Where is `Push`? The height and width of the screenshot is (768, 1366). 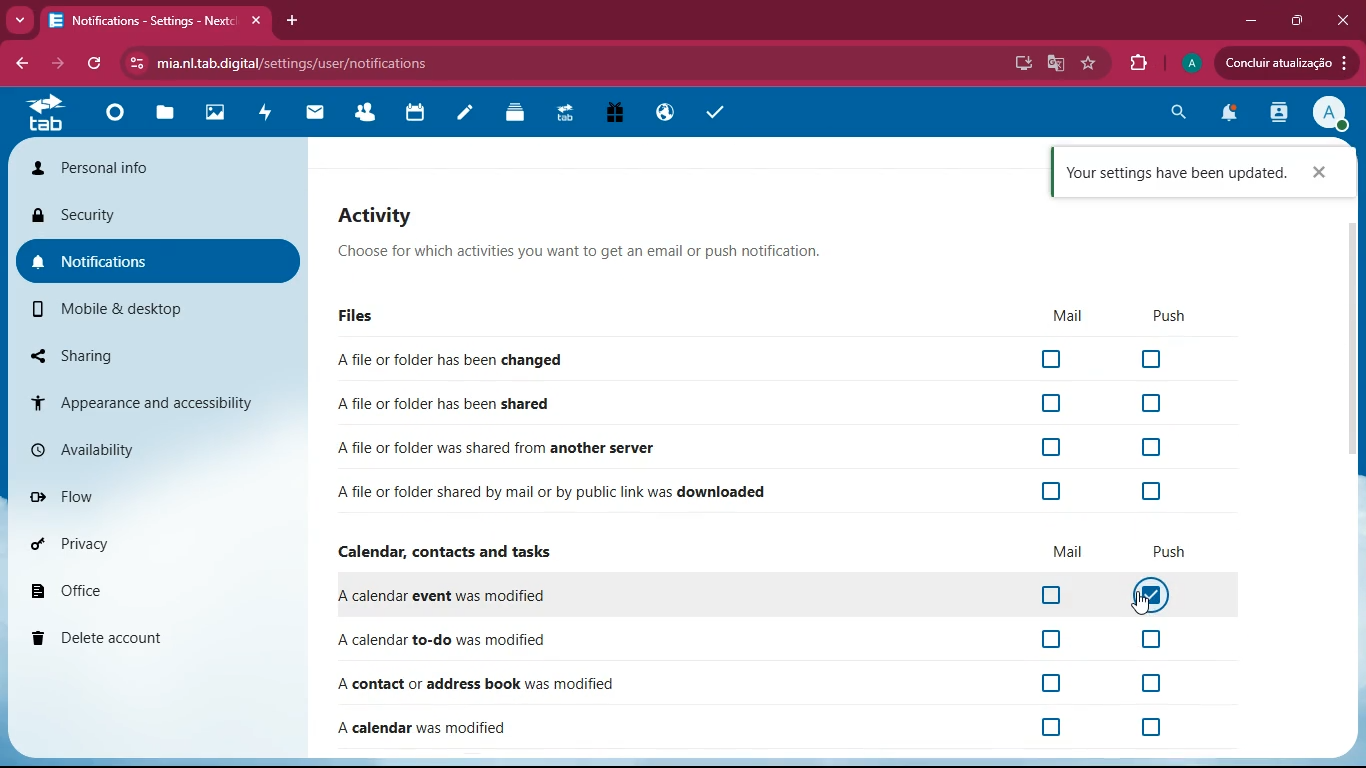 Push is located at coordinates (1163, 317).